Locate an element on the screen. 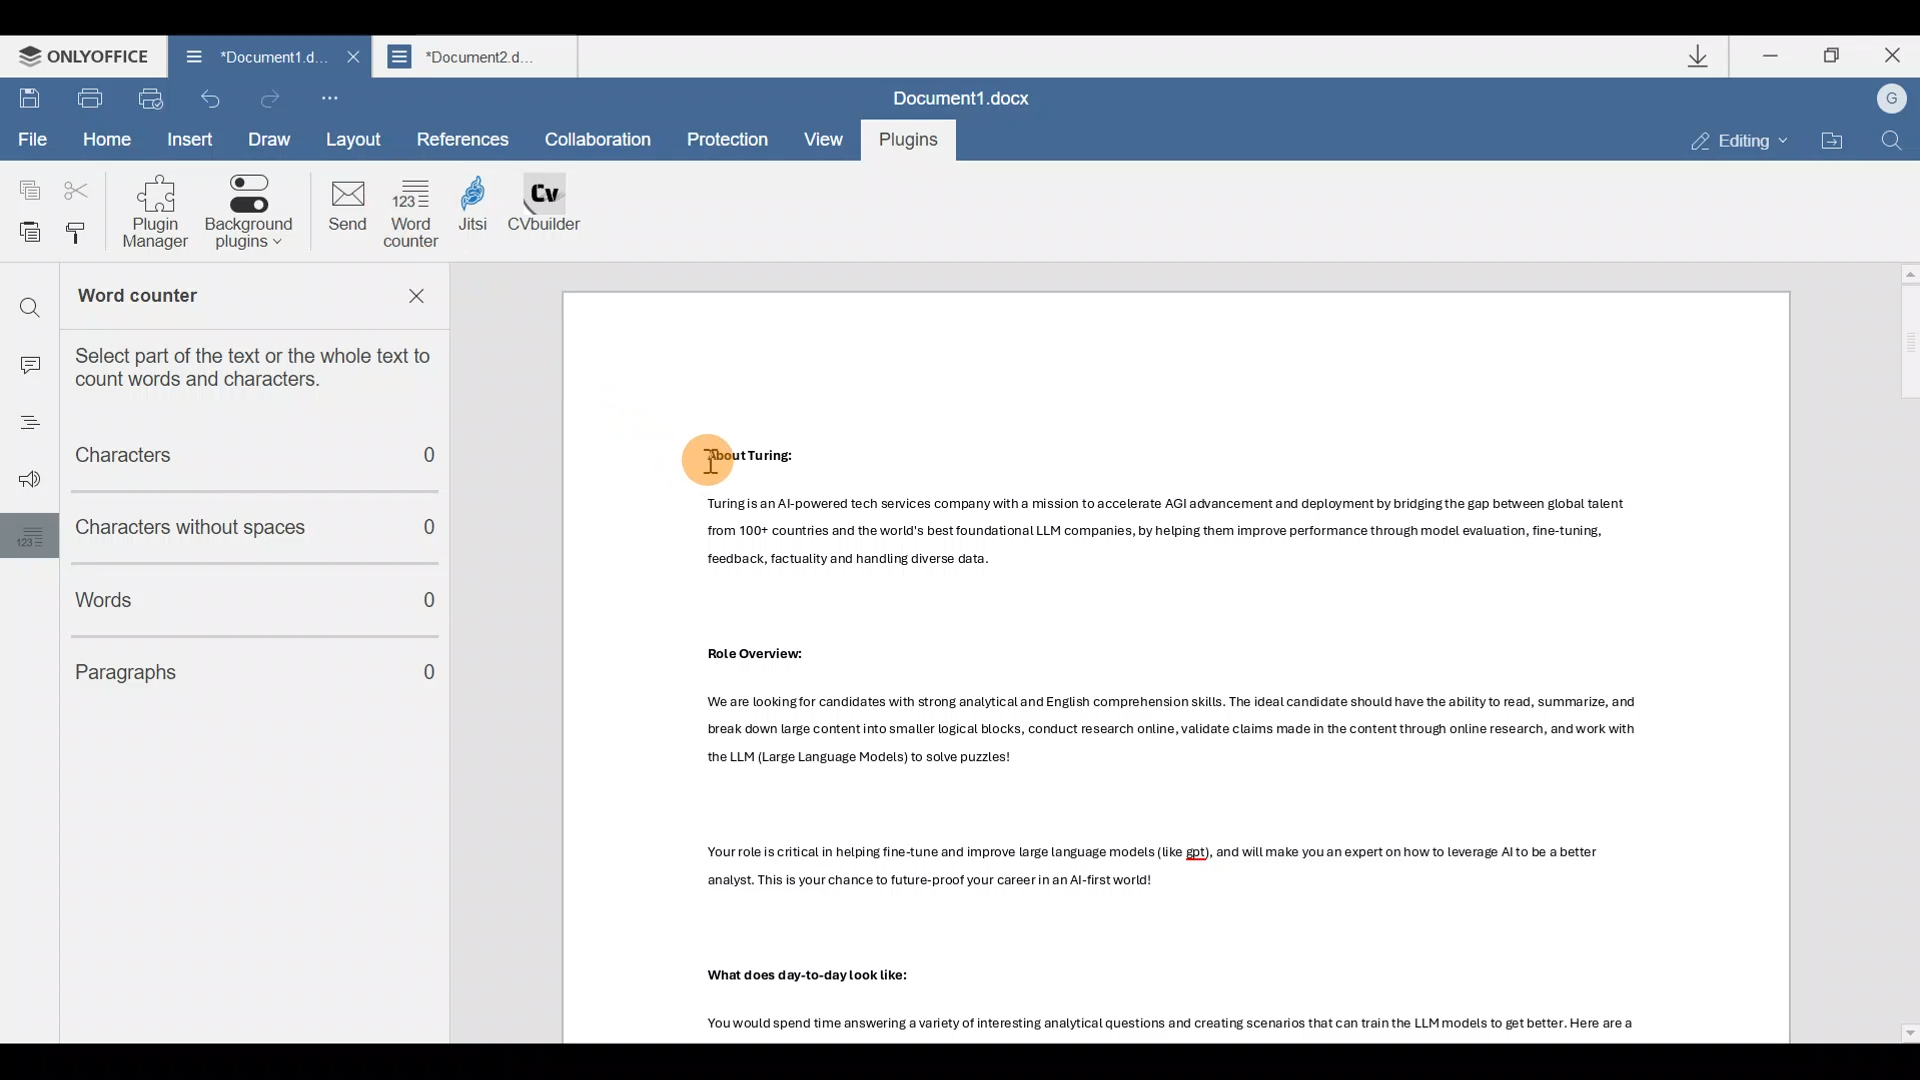  Home is located at coordinates (106, 138).